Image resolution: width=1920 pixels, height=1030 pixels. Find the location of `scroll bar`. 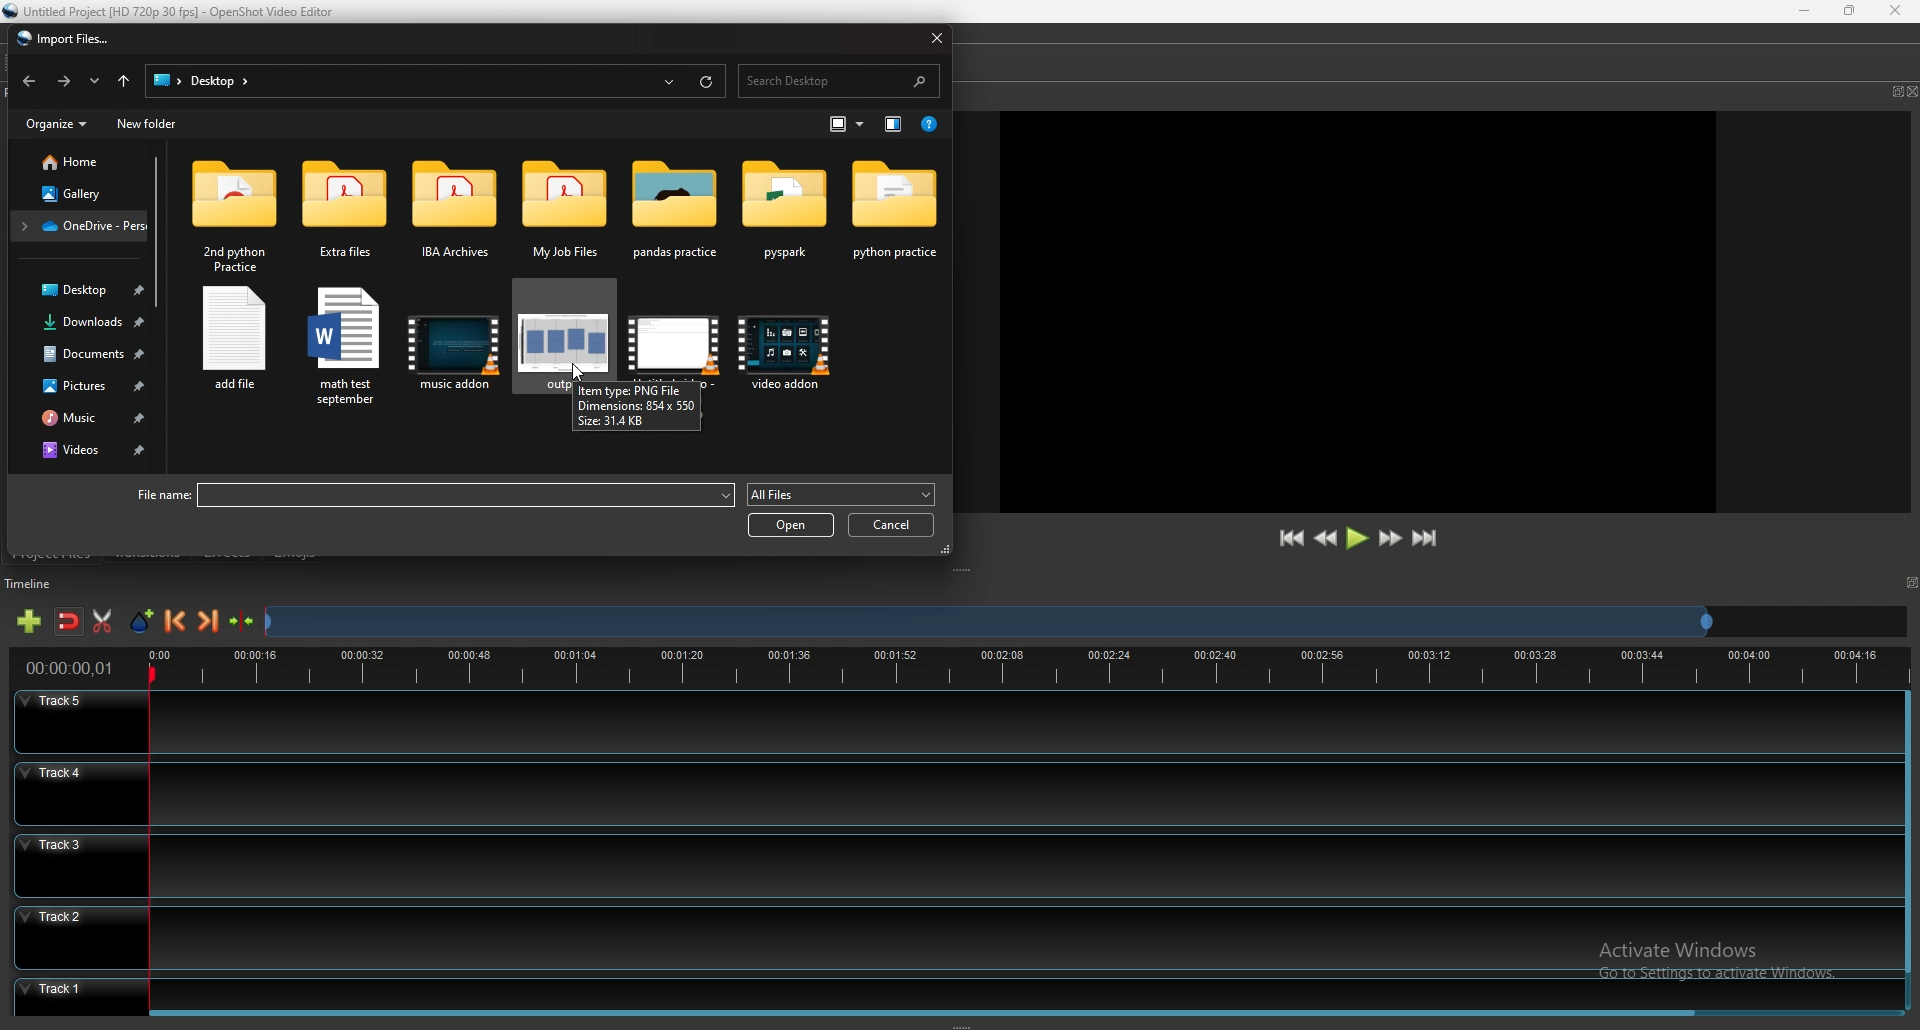

scroll bar is located at coordinates (1908, 836).